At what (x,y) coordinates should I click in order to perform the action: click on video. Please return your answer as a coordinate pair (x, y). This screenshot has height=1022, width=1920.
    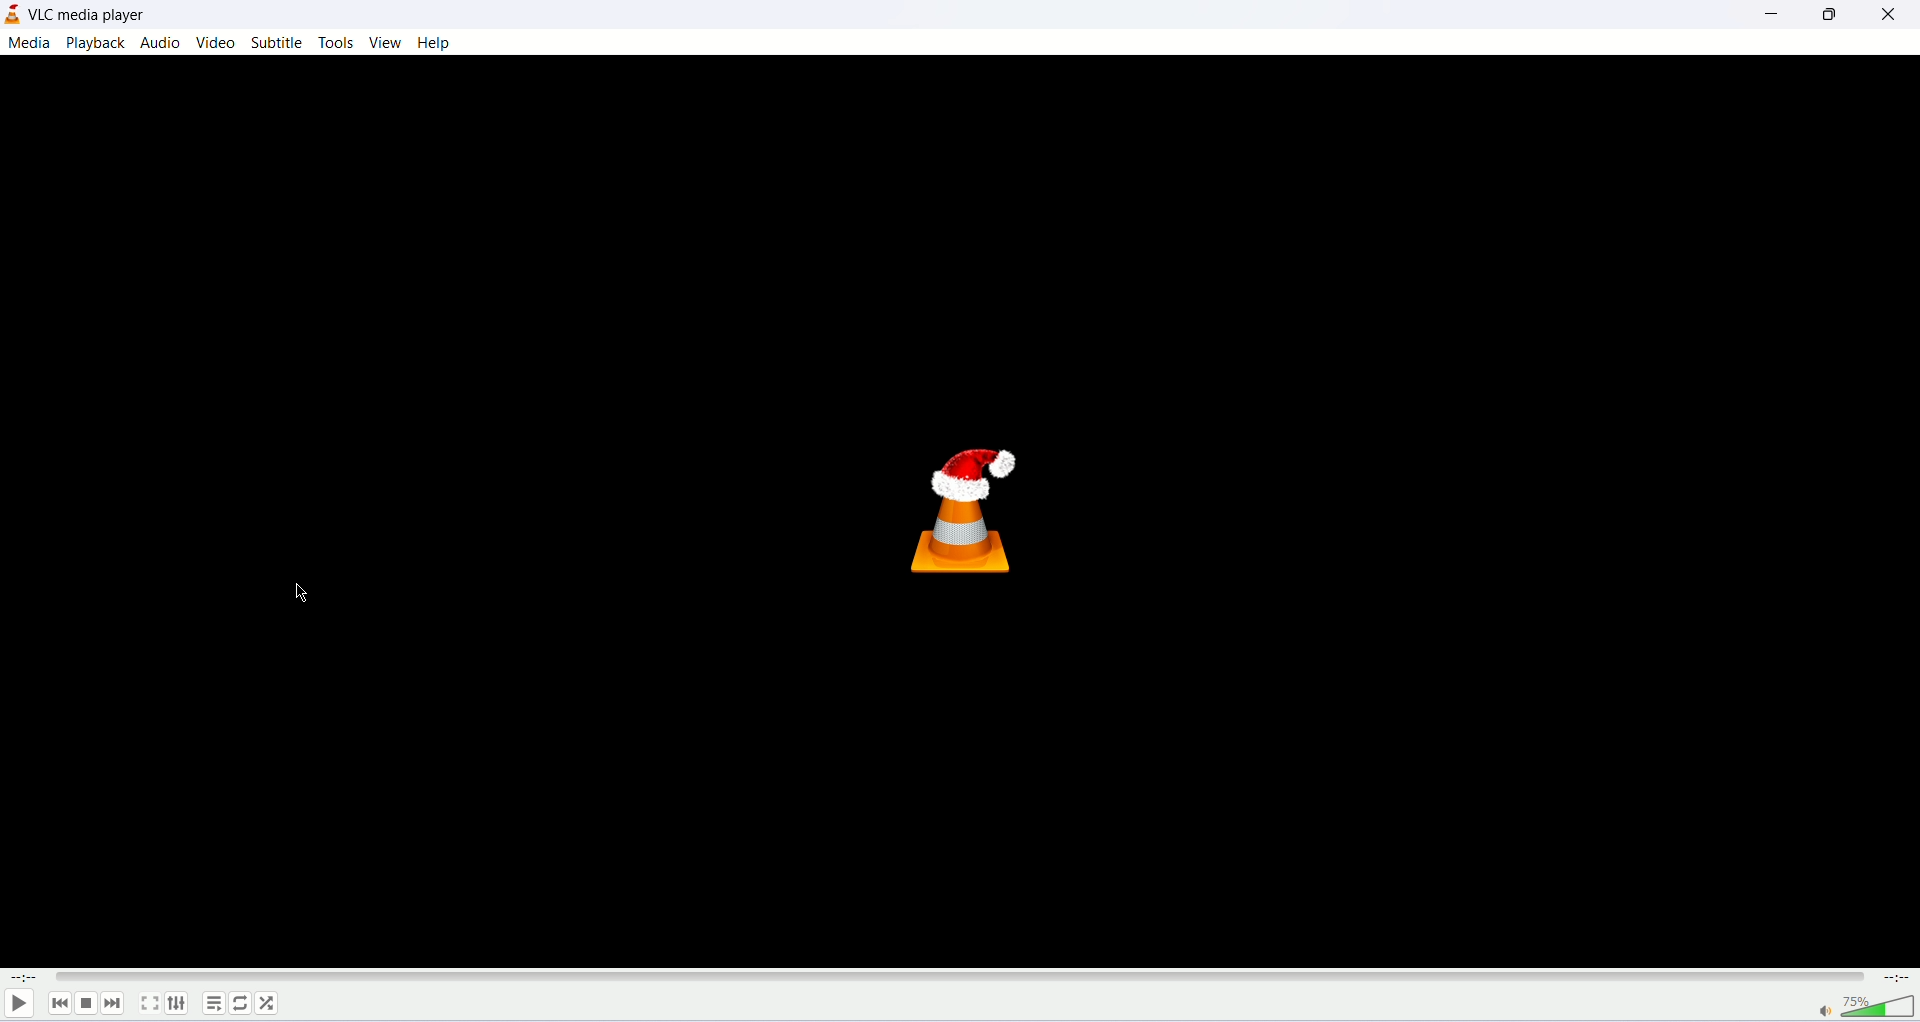
    Looking at the image, I should click on (215, 43).